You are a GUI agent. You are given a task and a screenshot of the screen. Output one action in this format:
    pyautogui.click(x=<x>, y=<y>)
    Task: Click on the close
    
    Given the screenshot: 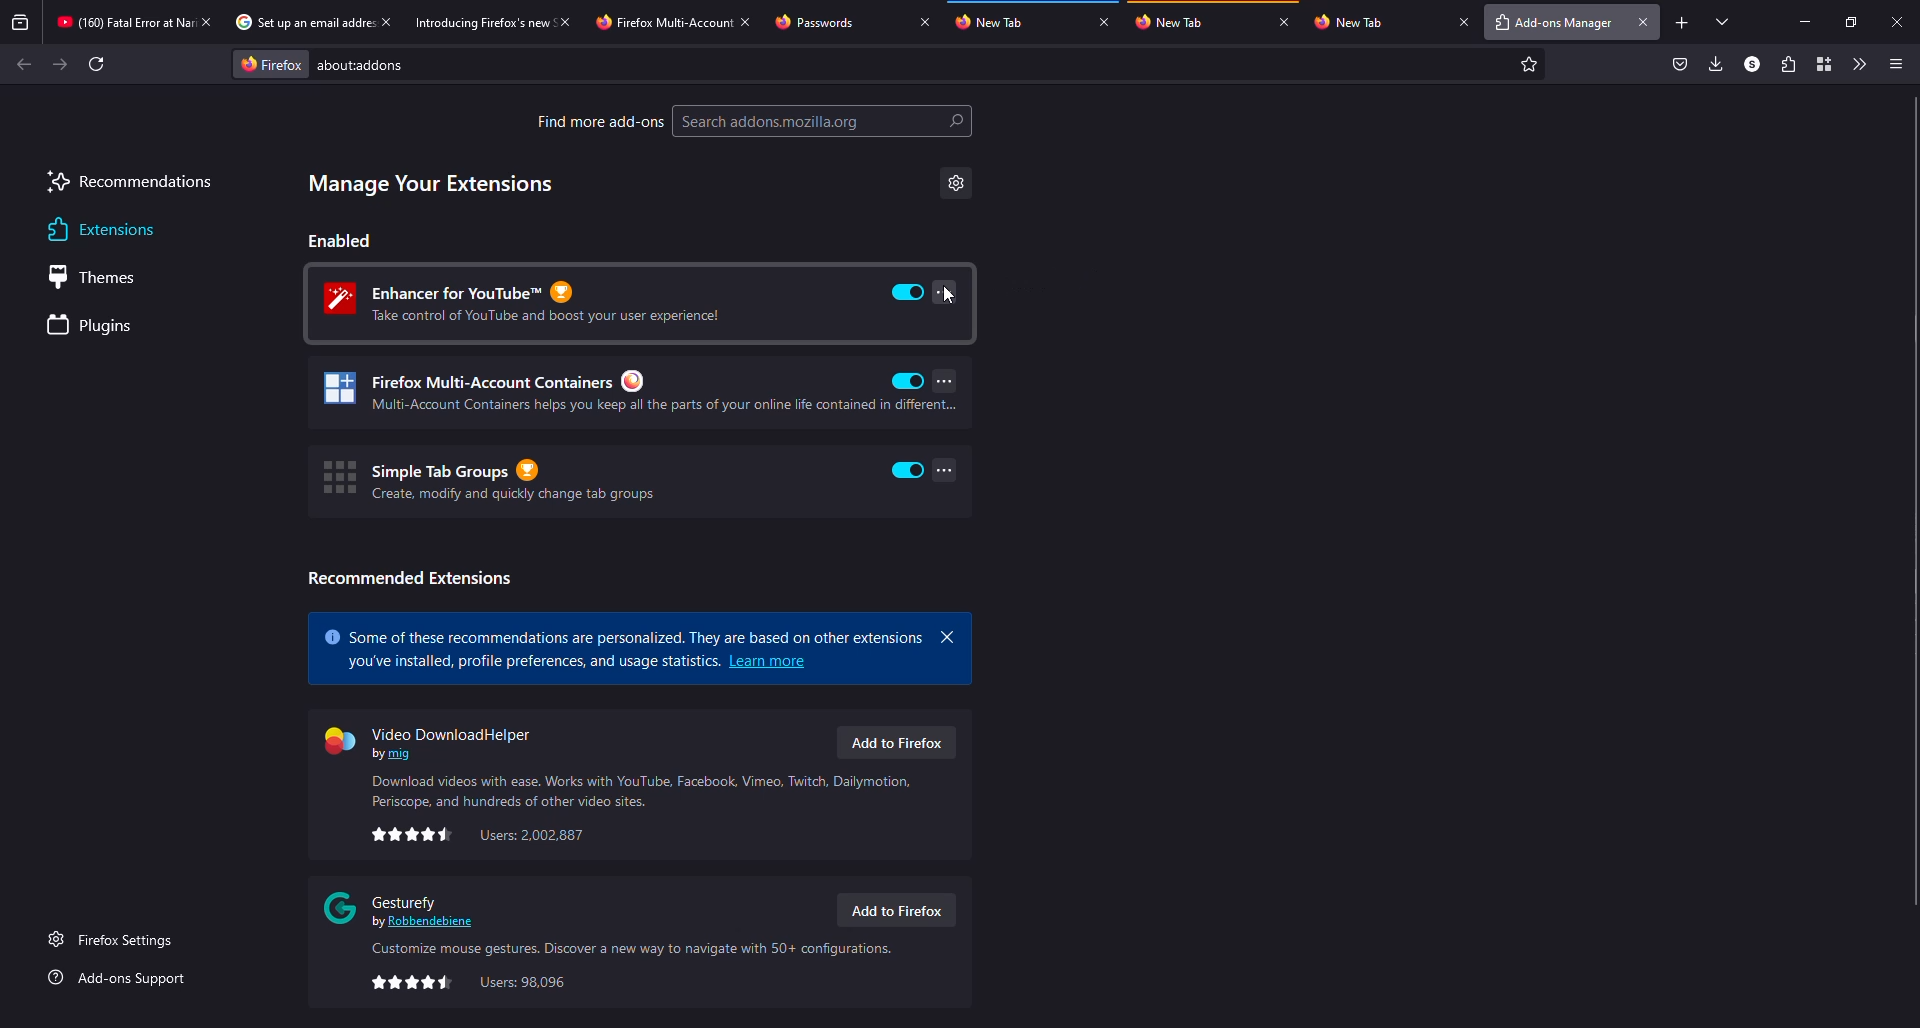 What is the action you would take?
    pyautogui.click(x=1898, y=23)
    